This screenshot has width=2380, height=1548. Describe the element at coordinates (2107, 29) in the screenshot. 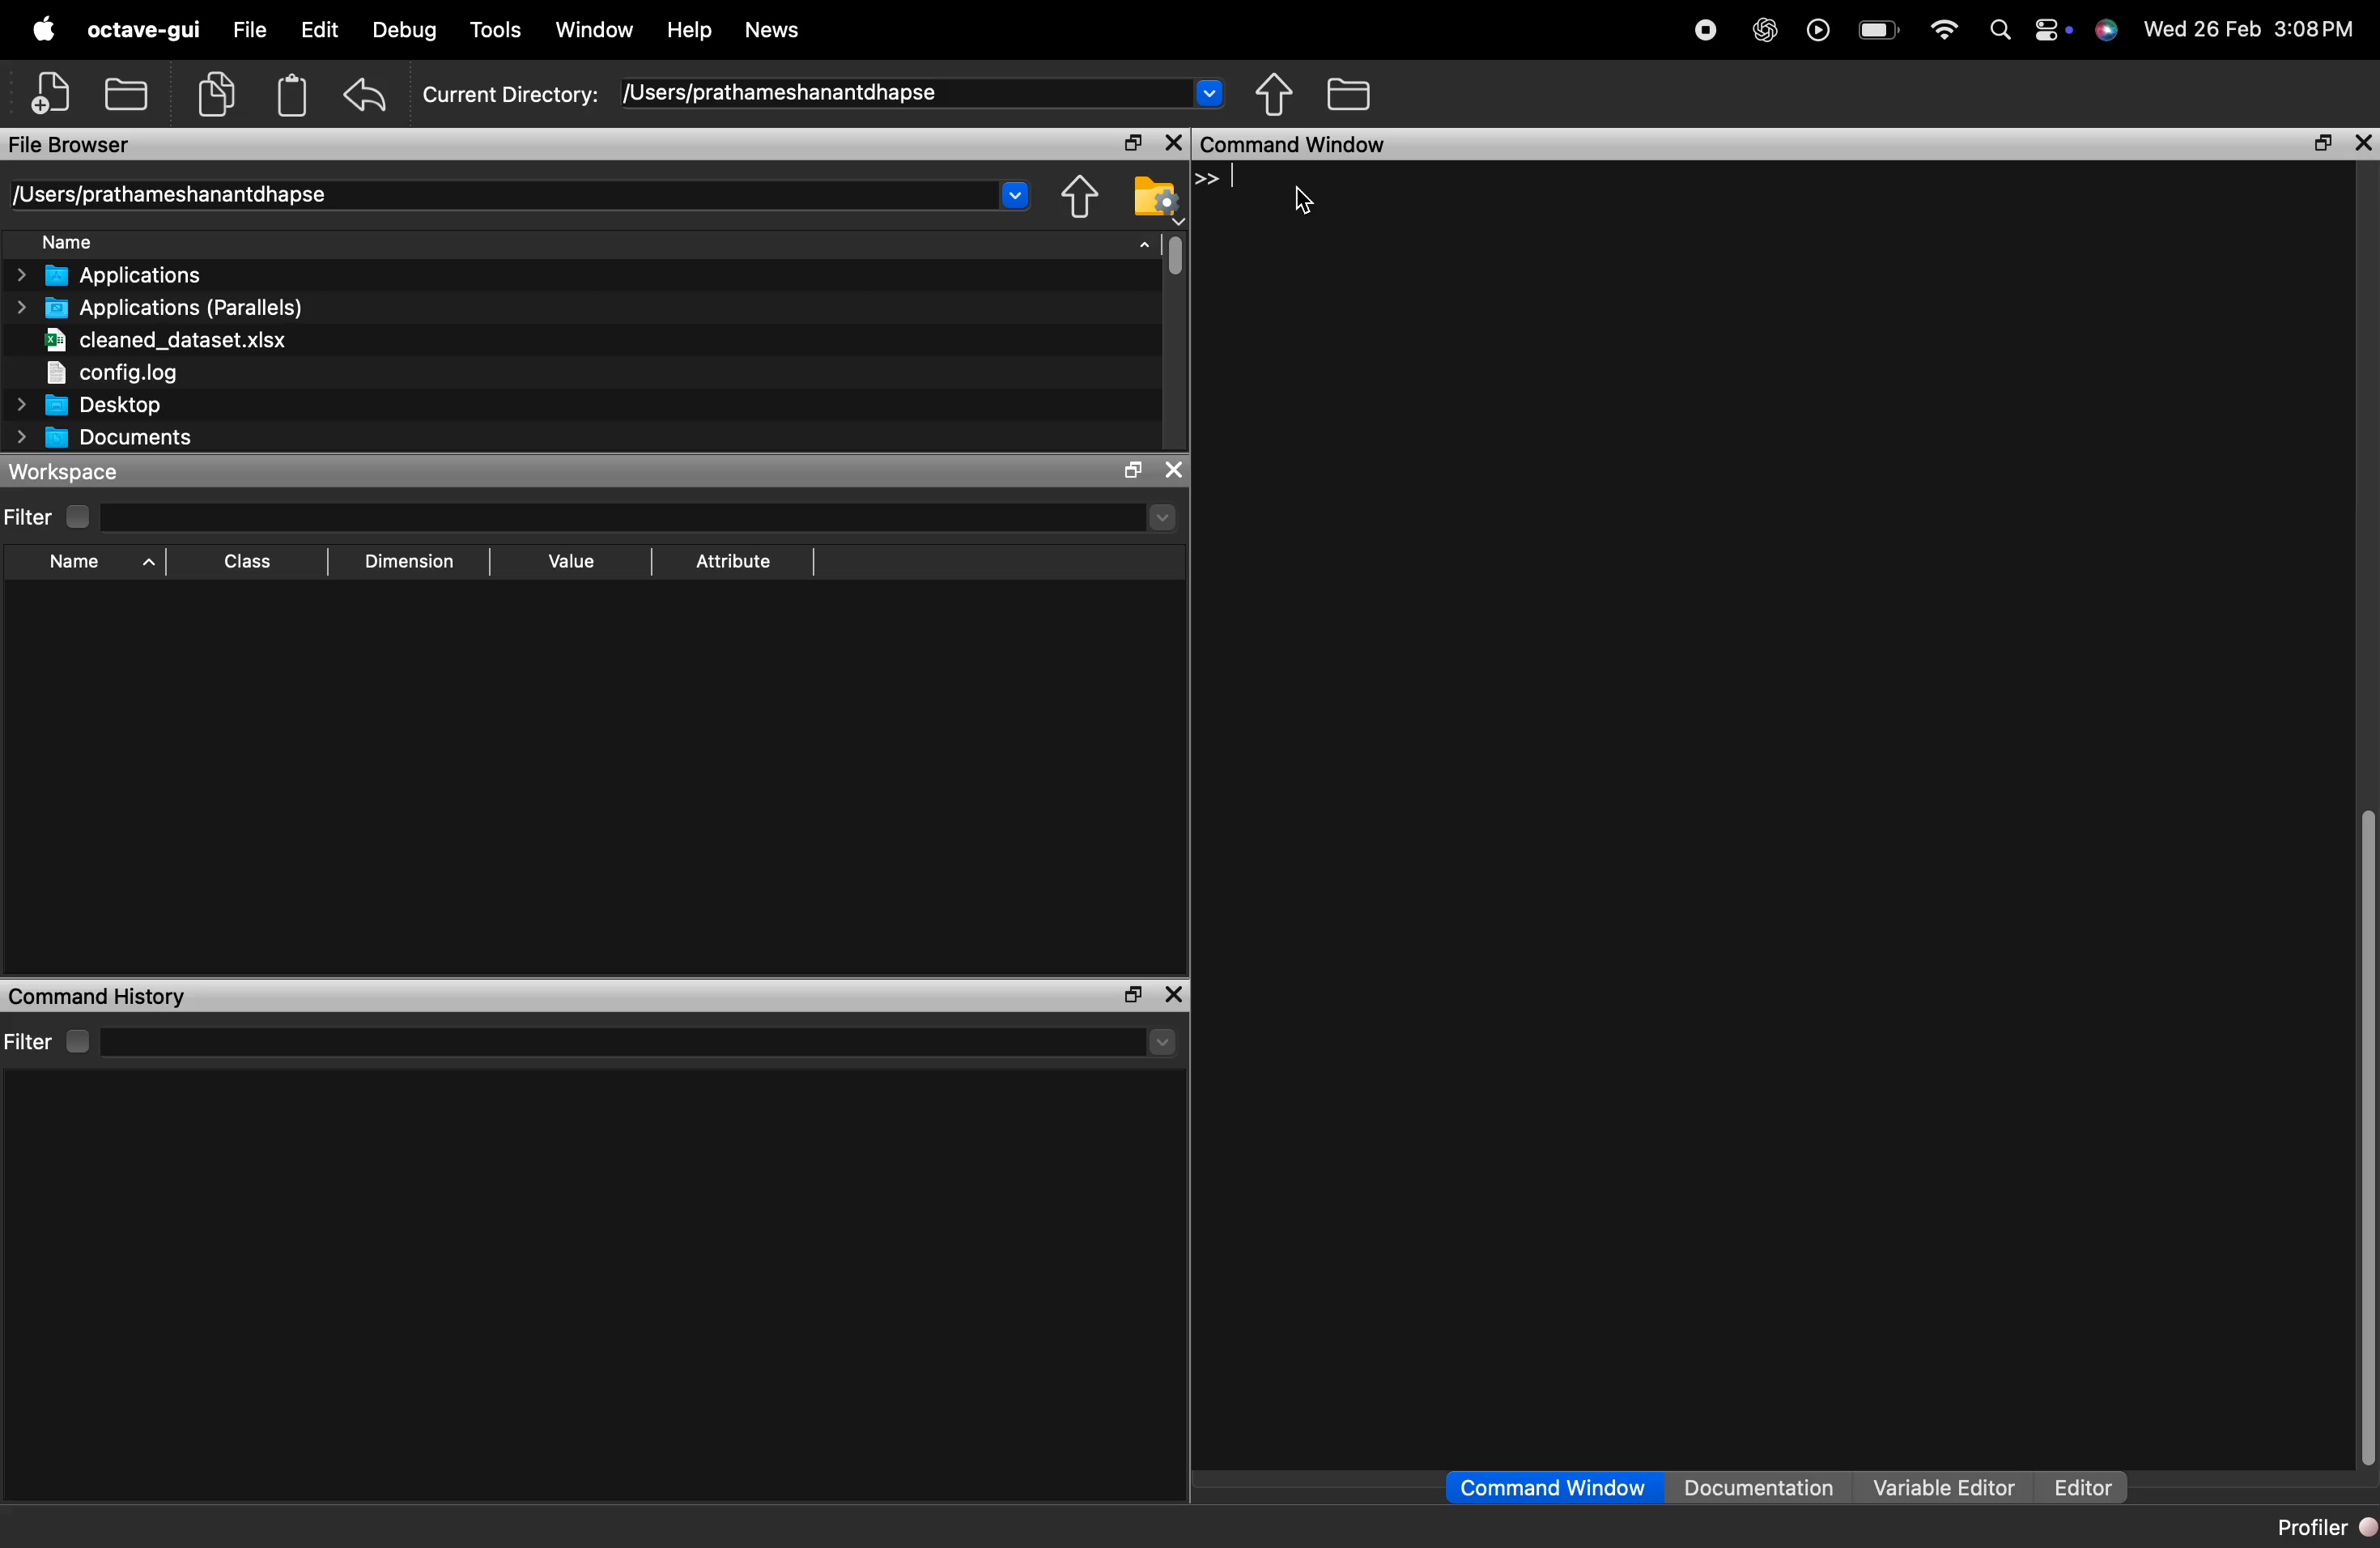

I see `Siri` at that location.